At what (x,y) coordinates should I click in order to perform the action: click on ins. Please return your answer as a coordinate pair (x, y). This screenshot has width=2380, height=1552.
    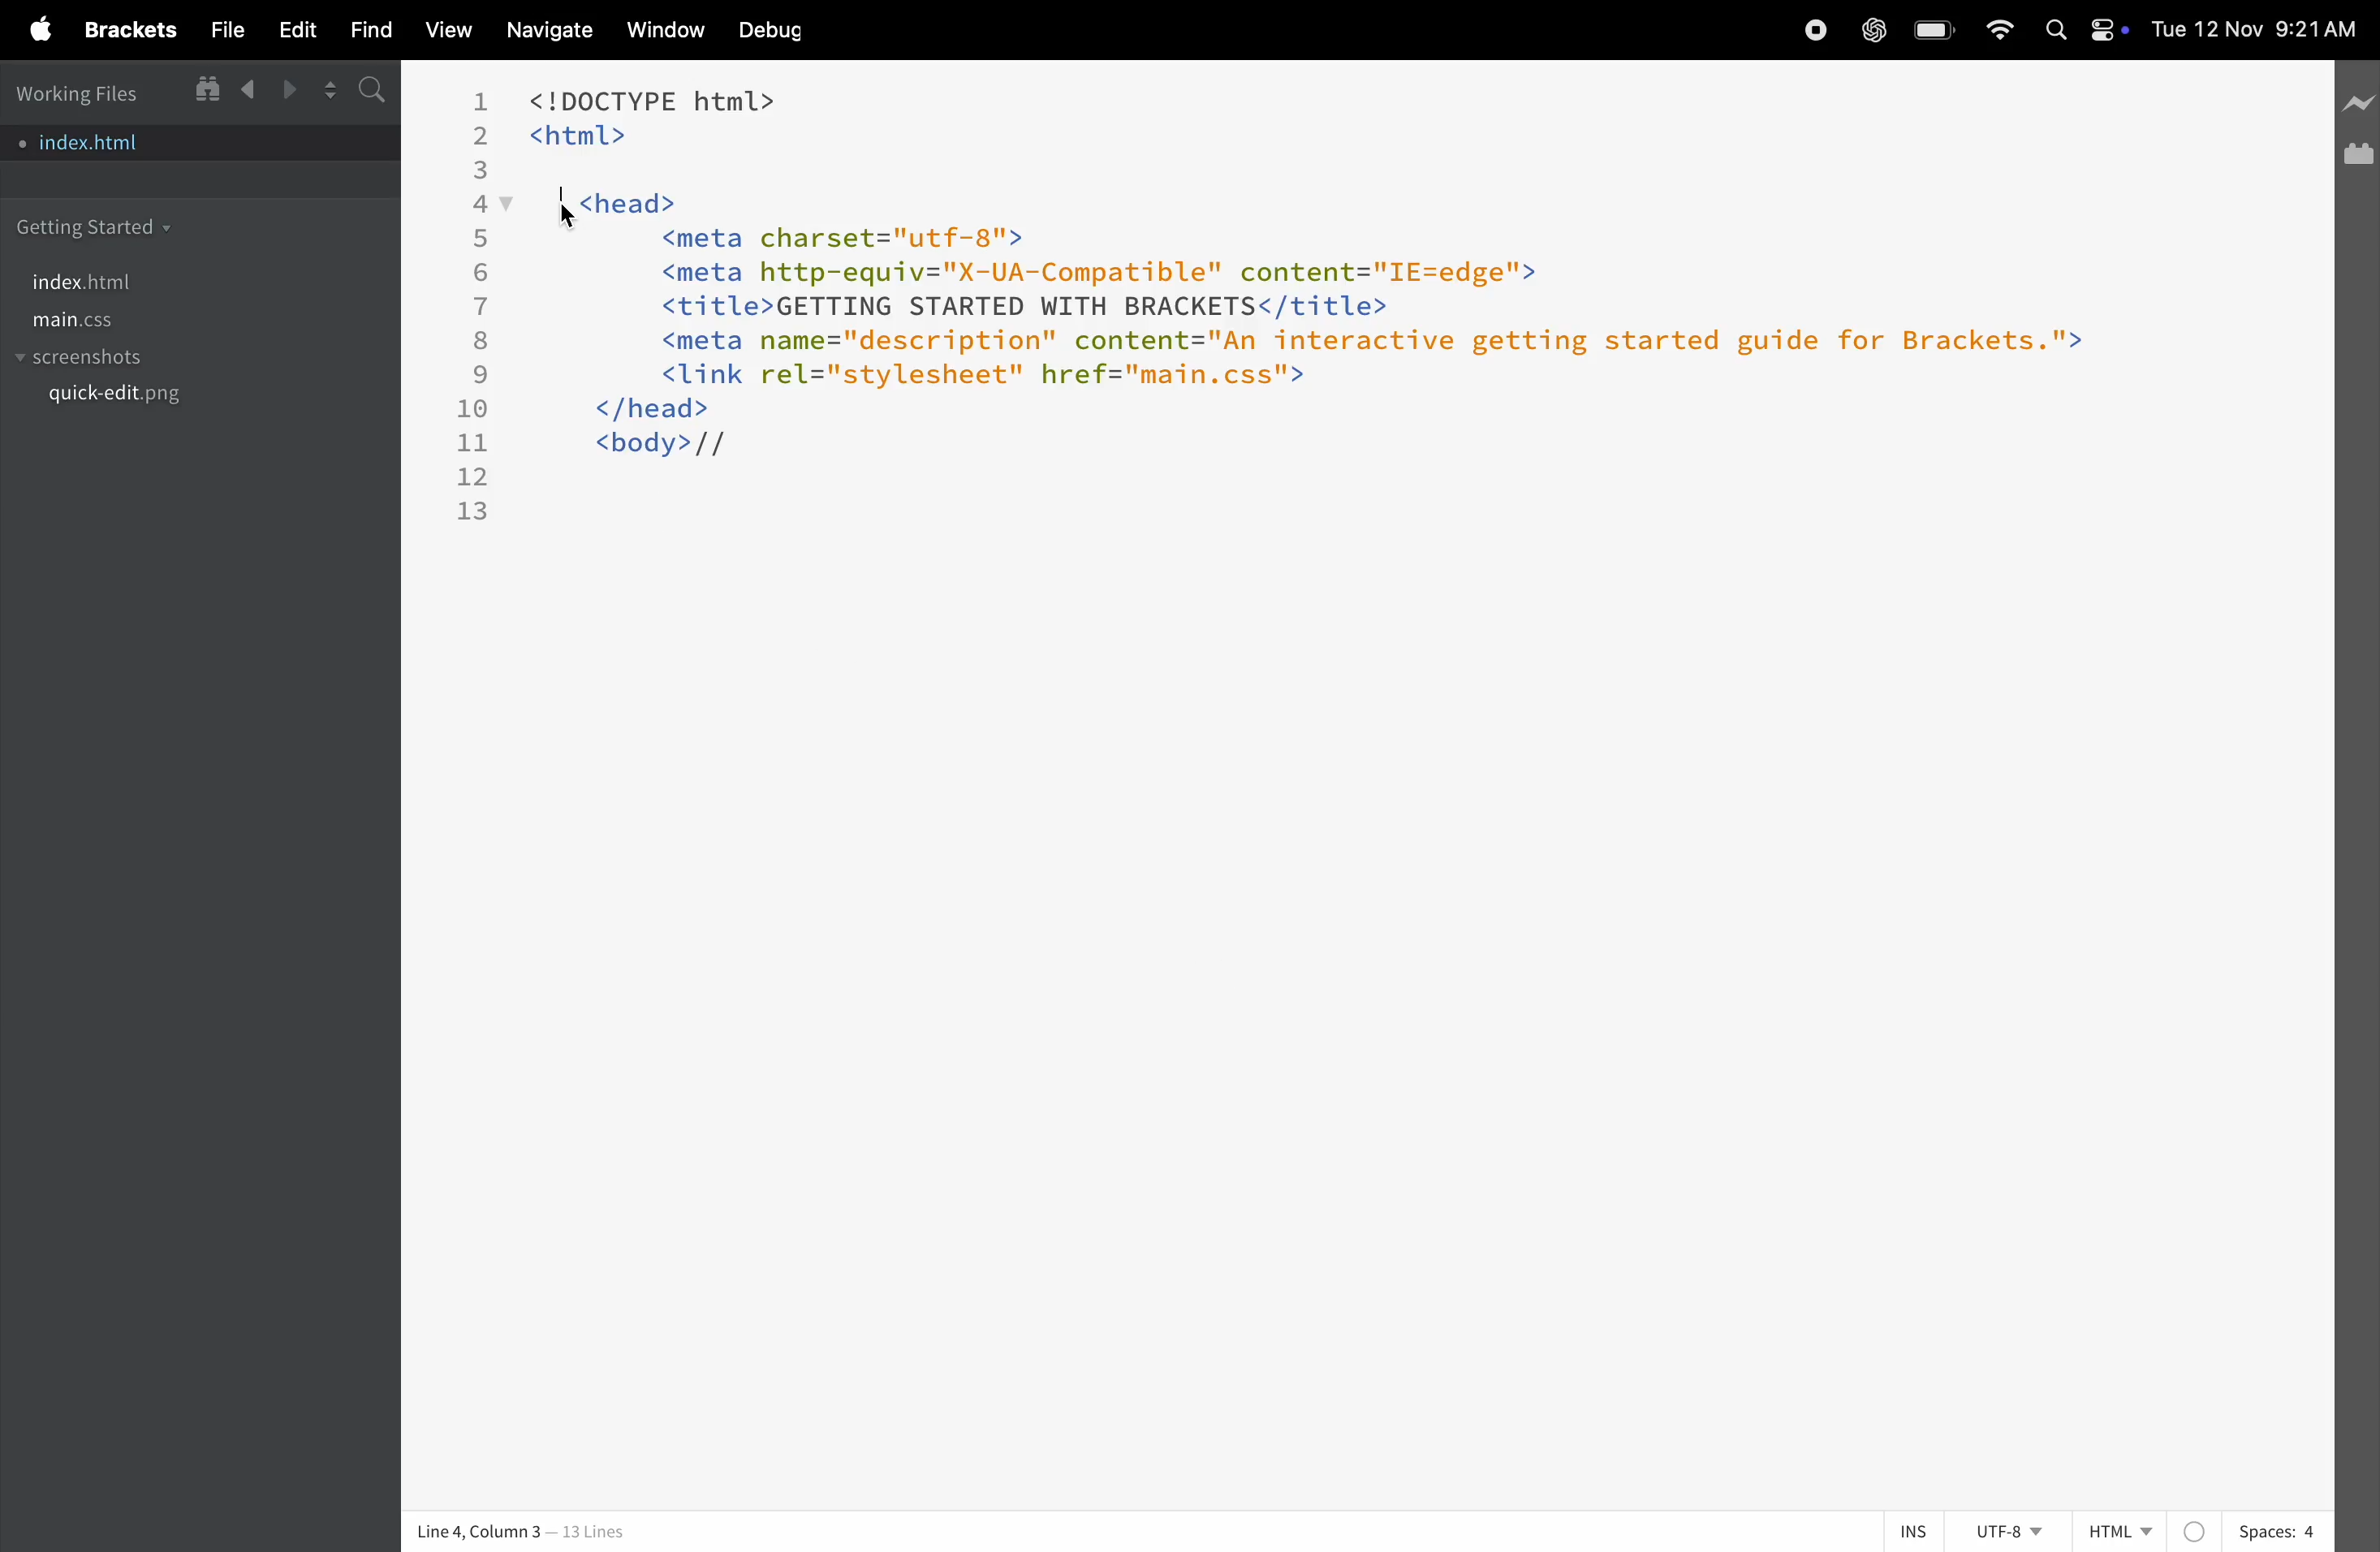
    Looking at the image, I should click on (1899, 1532).